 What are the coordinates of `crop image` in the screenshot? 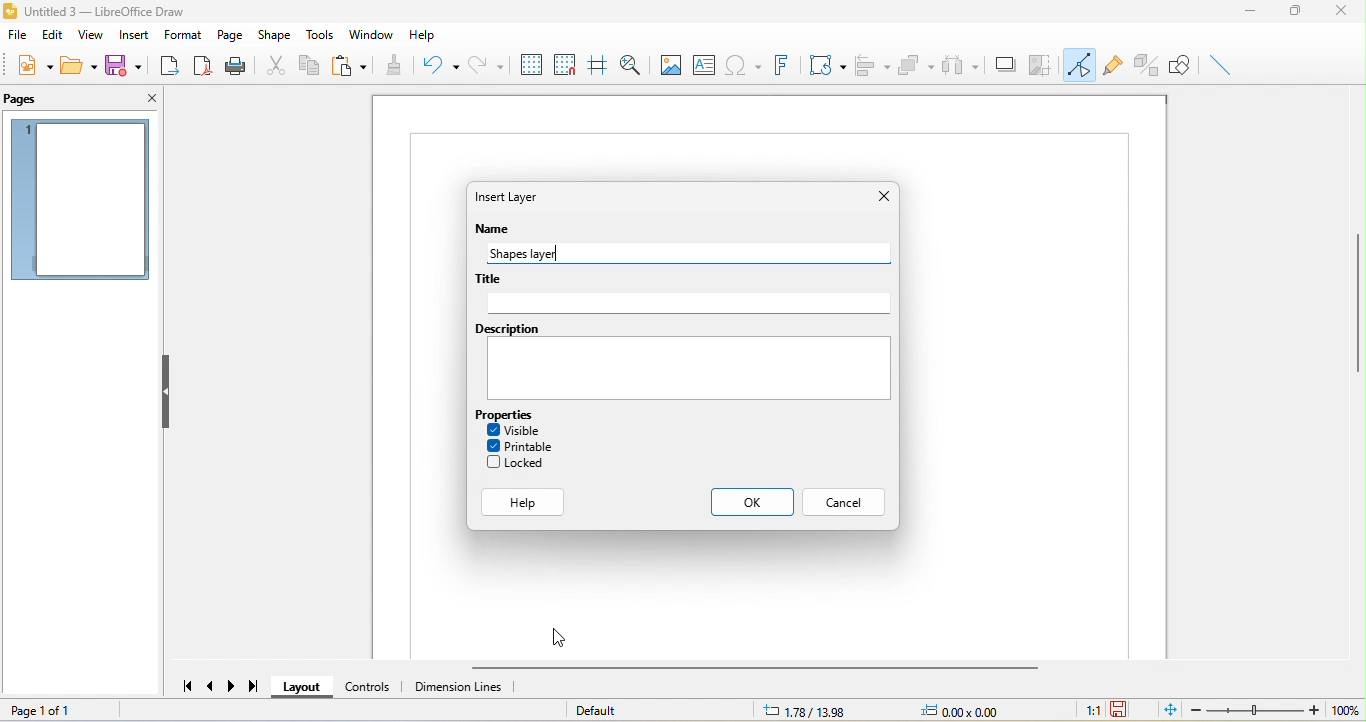 It's located at (1042, 64).